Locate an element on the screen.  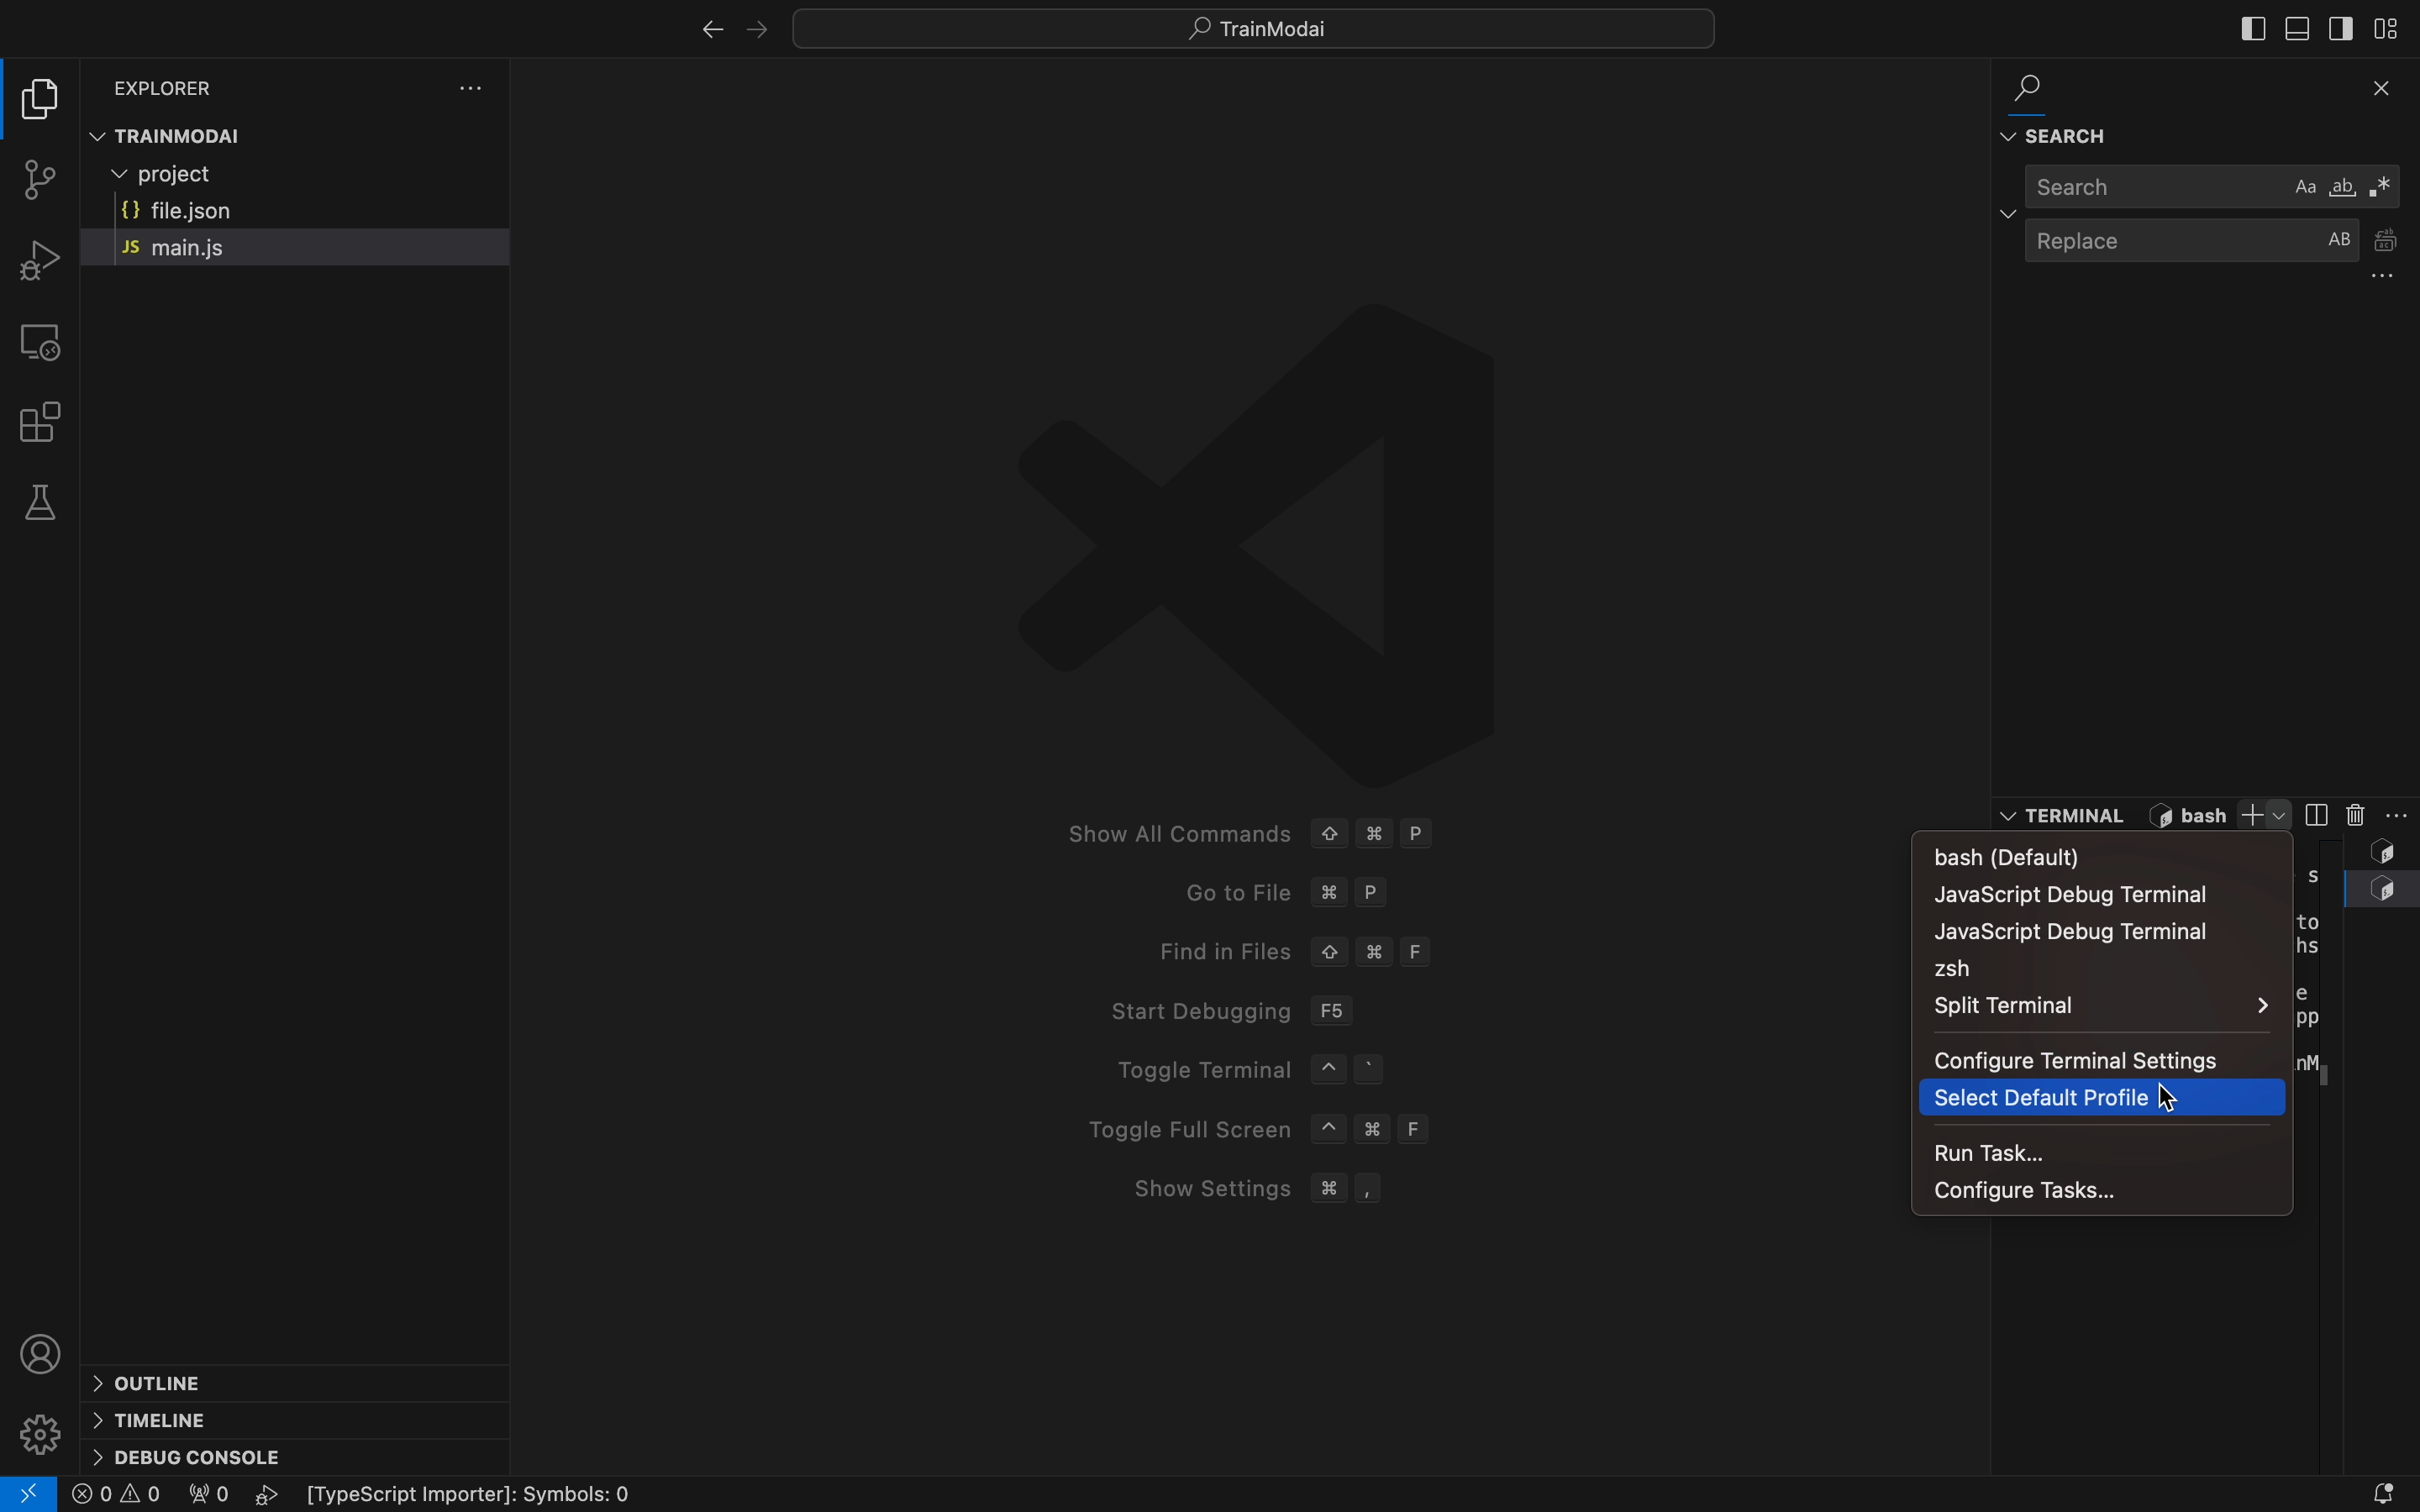
Show All Commands © # P
Goto File ¥# P
Find in Files © 3% F
Start Debugging F56
Toggle Terminal ~ °
Toggle Full Screen ~ # F
Show Settings # , is located at coordinates (1327, 833).